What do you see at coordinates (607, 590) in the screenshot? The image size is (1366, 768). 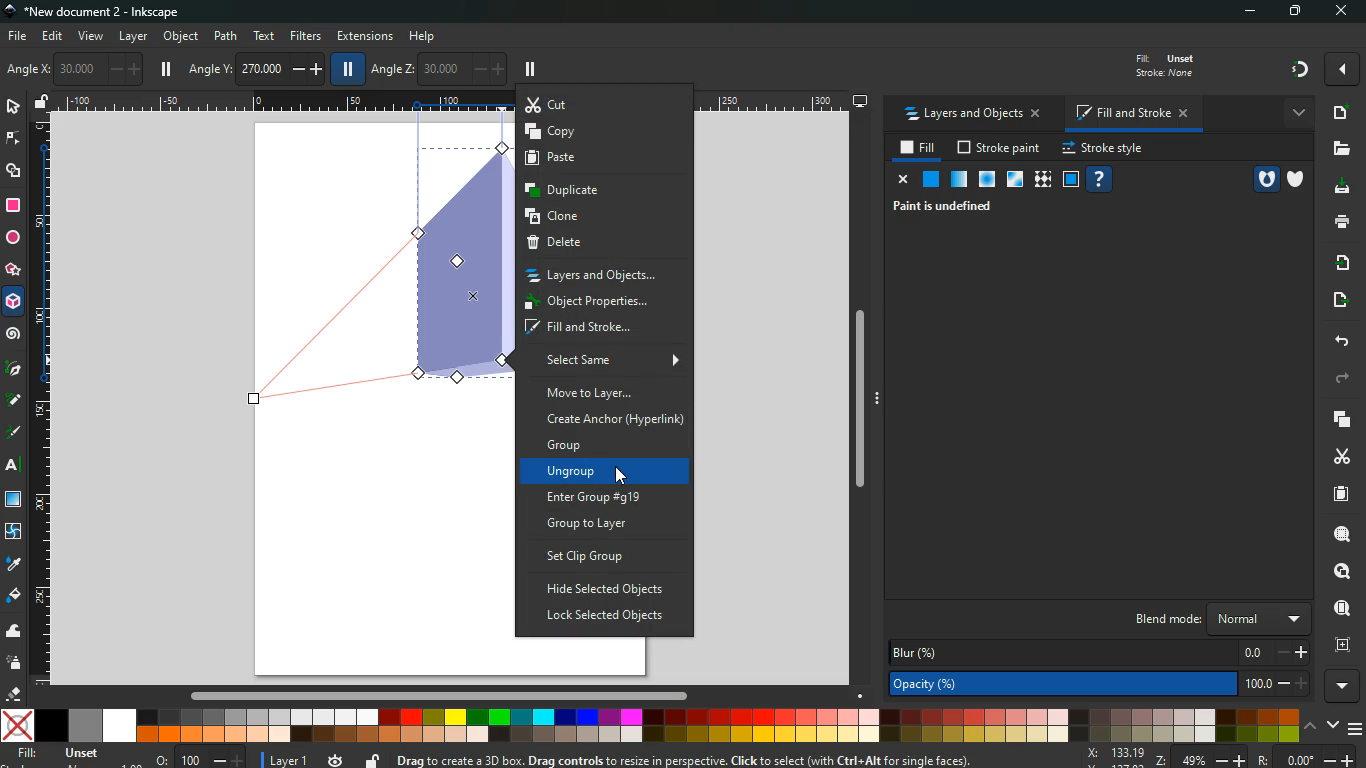 I see `hide selected objects` at bounding box center [607, 590].